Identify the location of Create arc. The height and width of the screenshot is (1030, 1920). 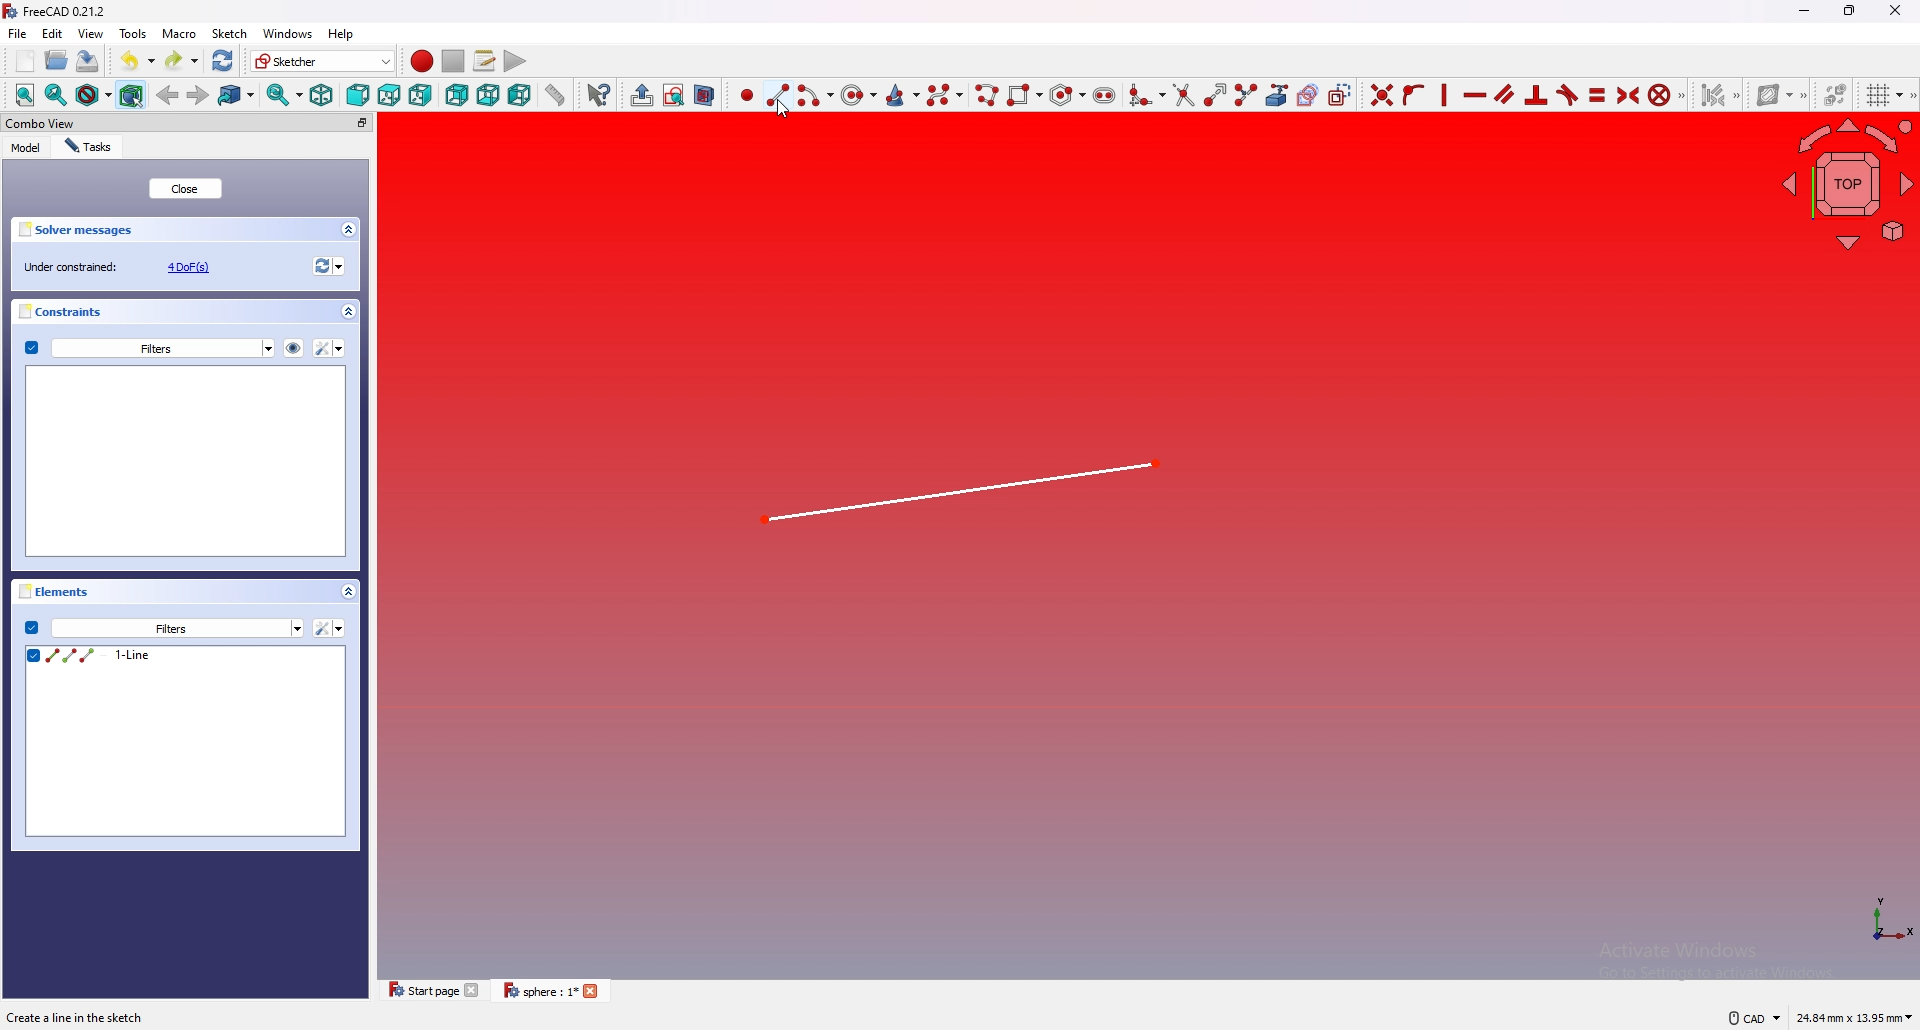
(815, 95).